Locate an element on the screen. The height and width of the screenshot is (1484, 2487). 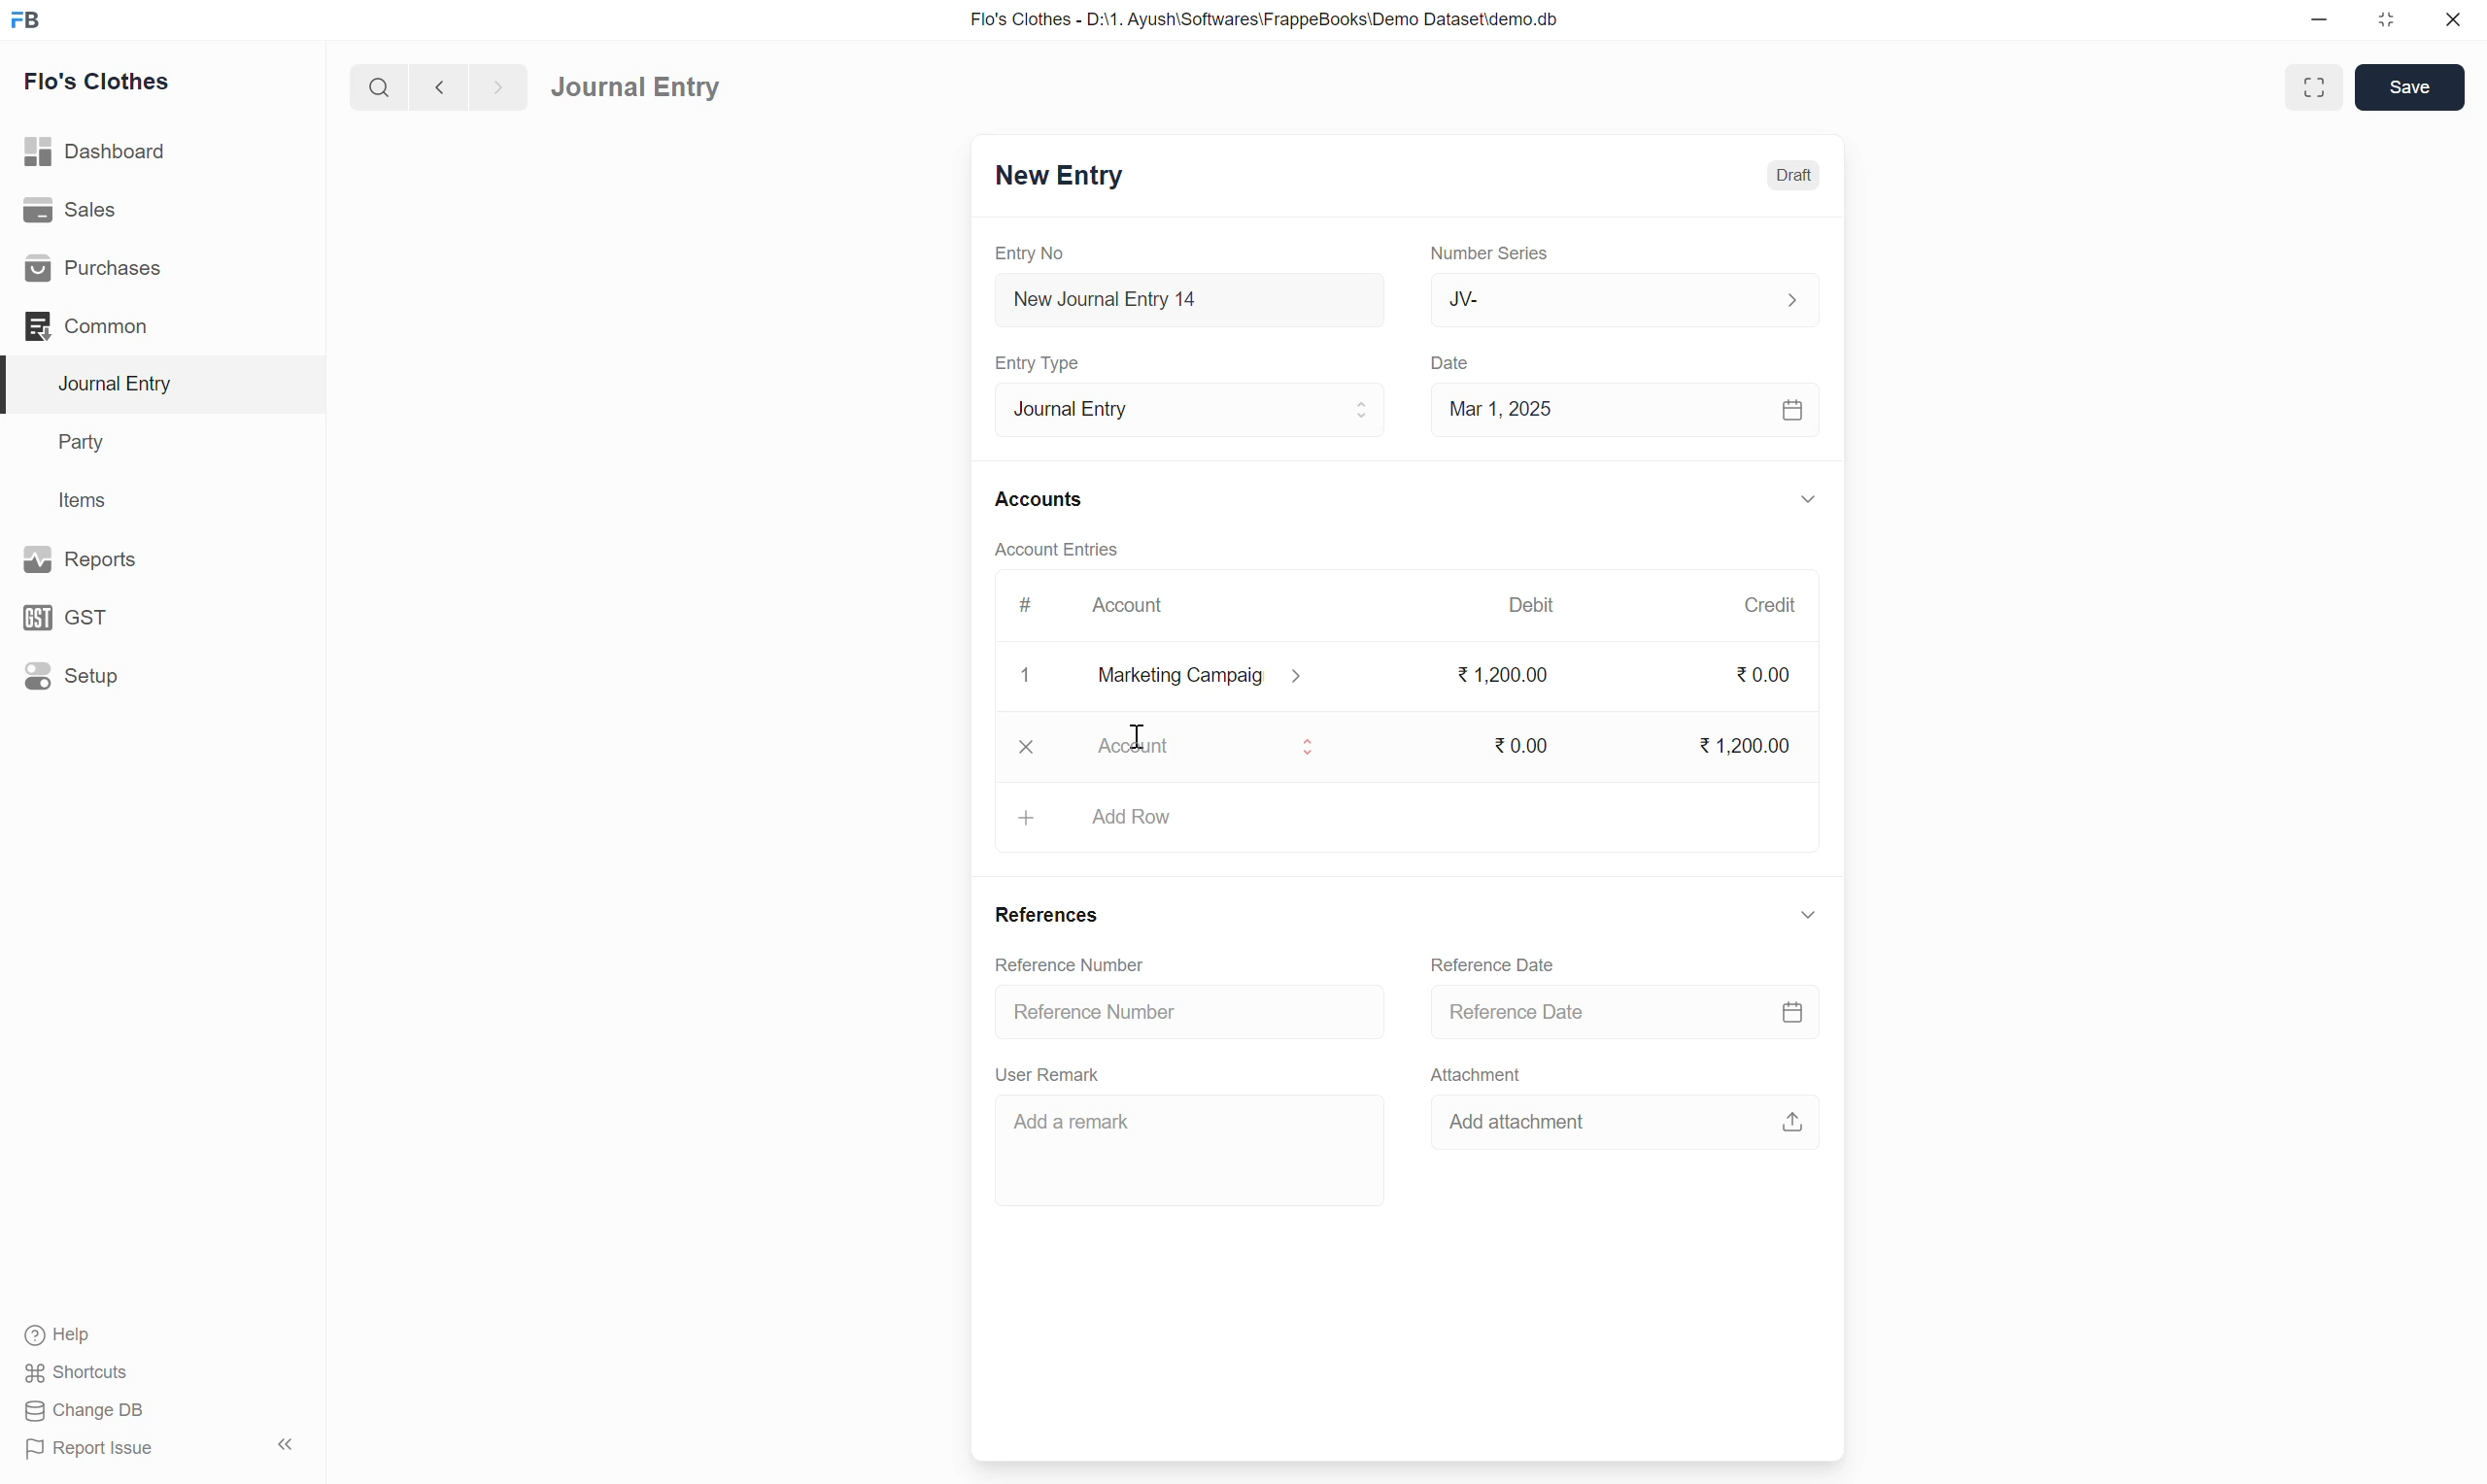
Add a remark is located at coordinates (1162, 1144).